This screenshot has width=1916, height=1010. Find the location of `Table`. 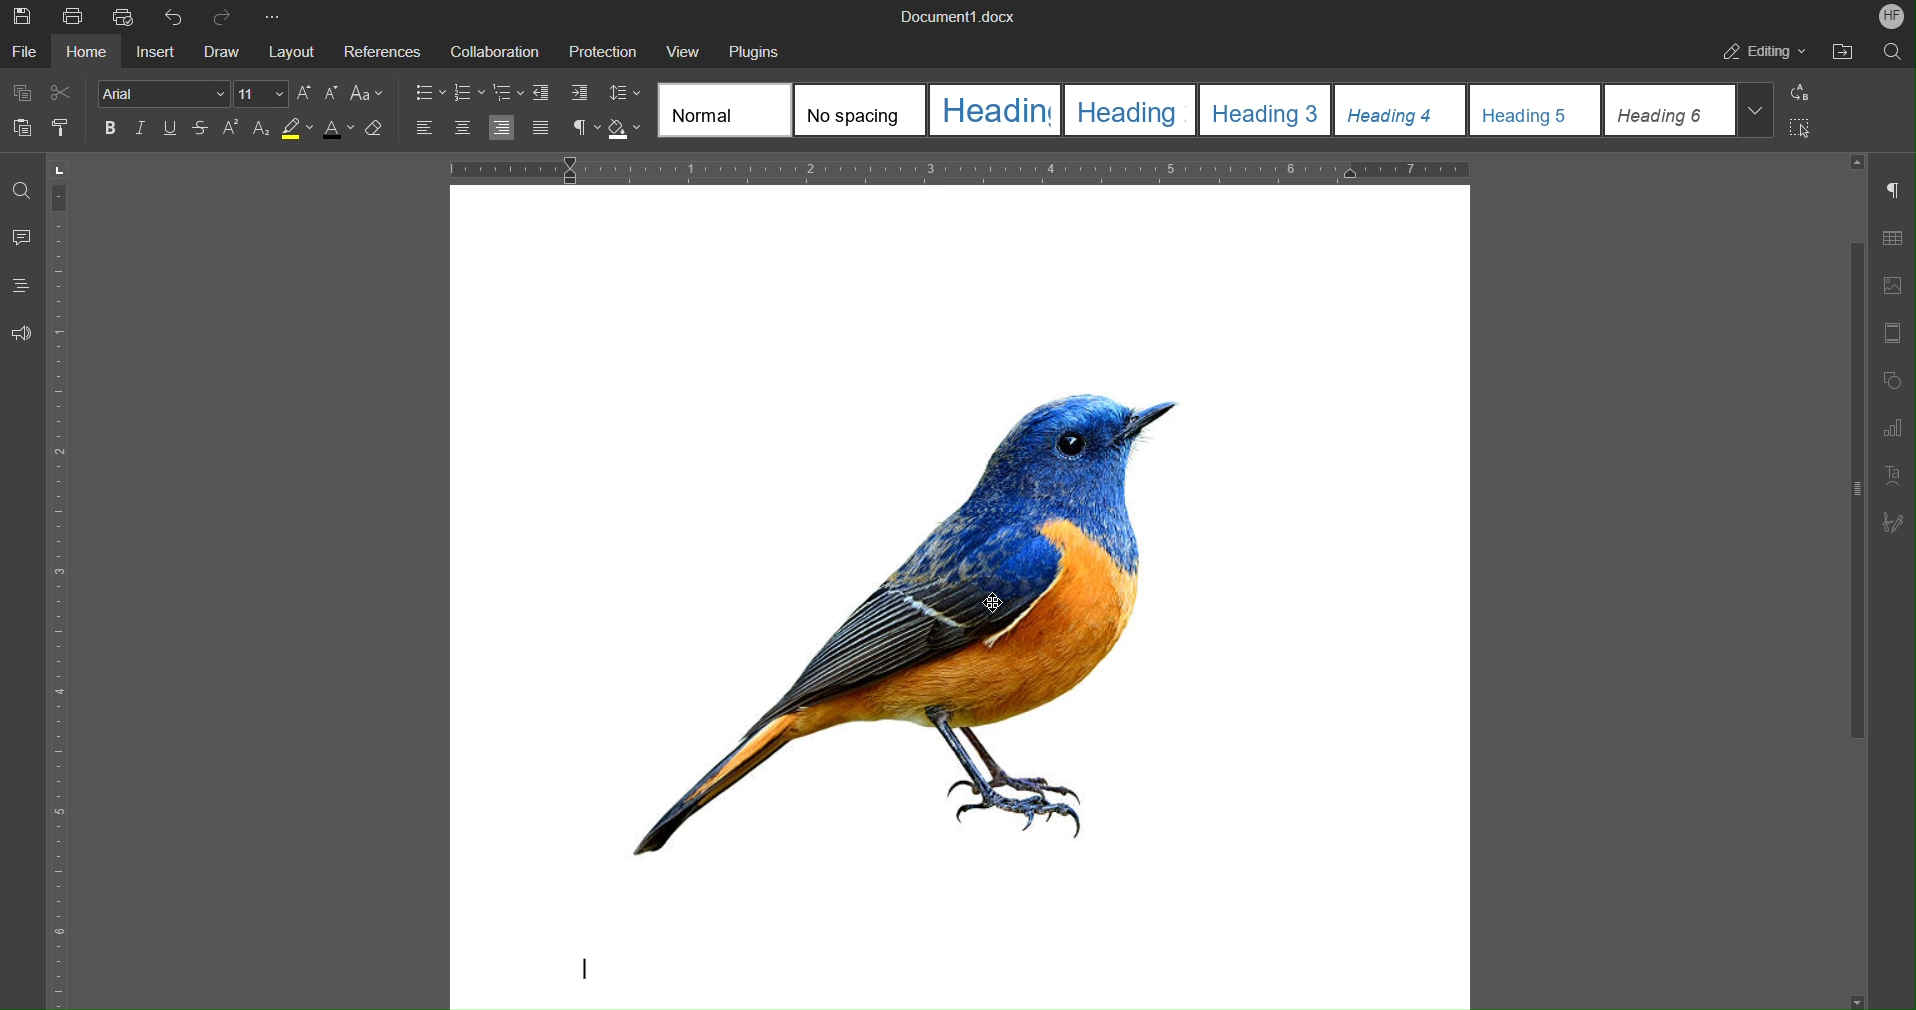

Table is located at coordinates (1892, 236).